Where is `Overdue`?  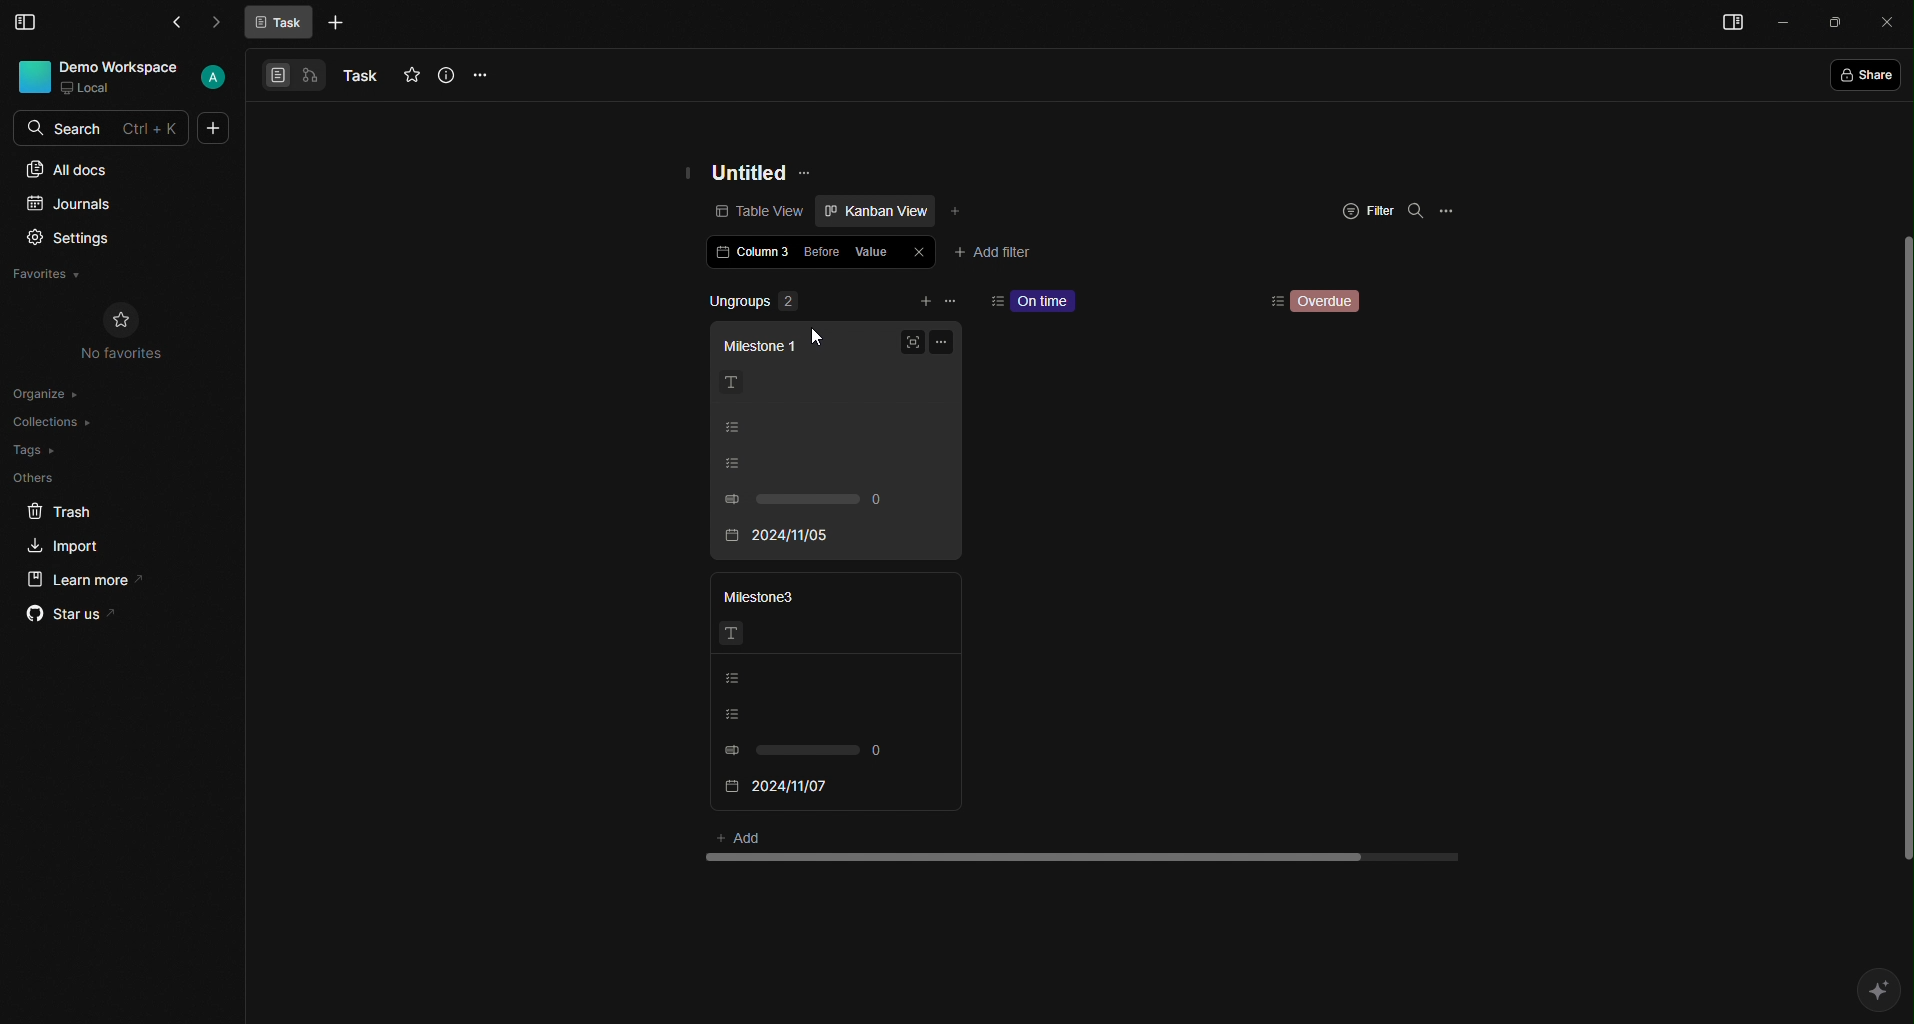 Overdue is located at coordinates (1329, 302).